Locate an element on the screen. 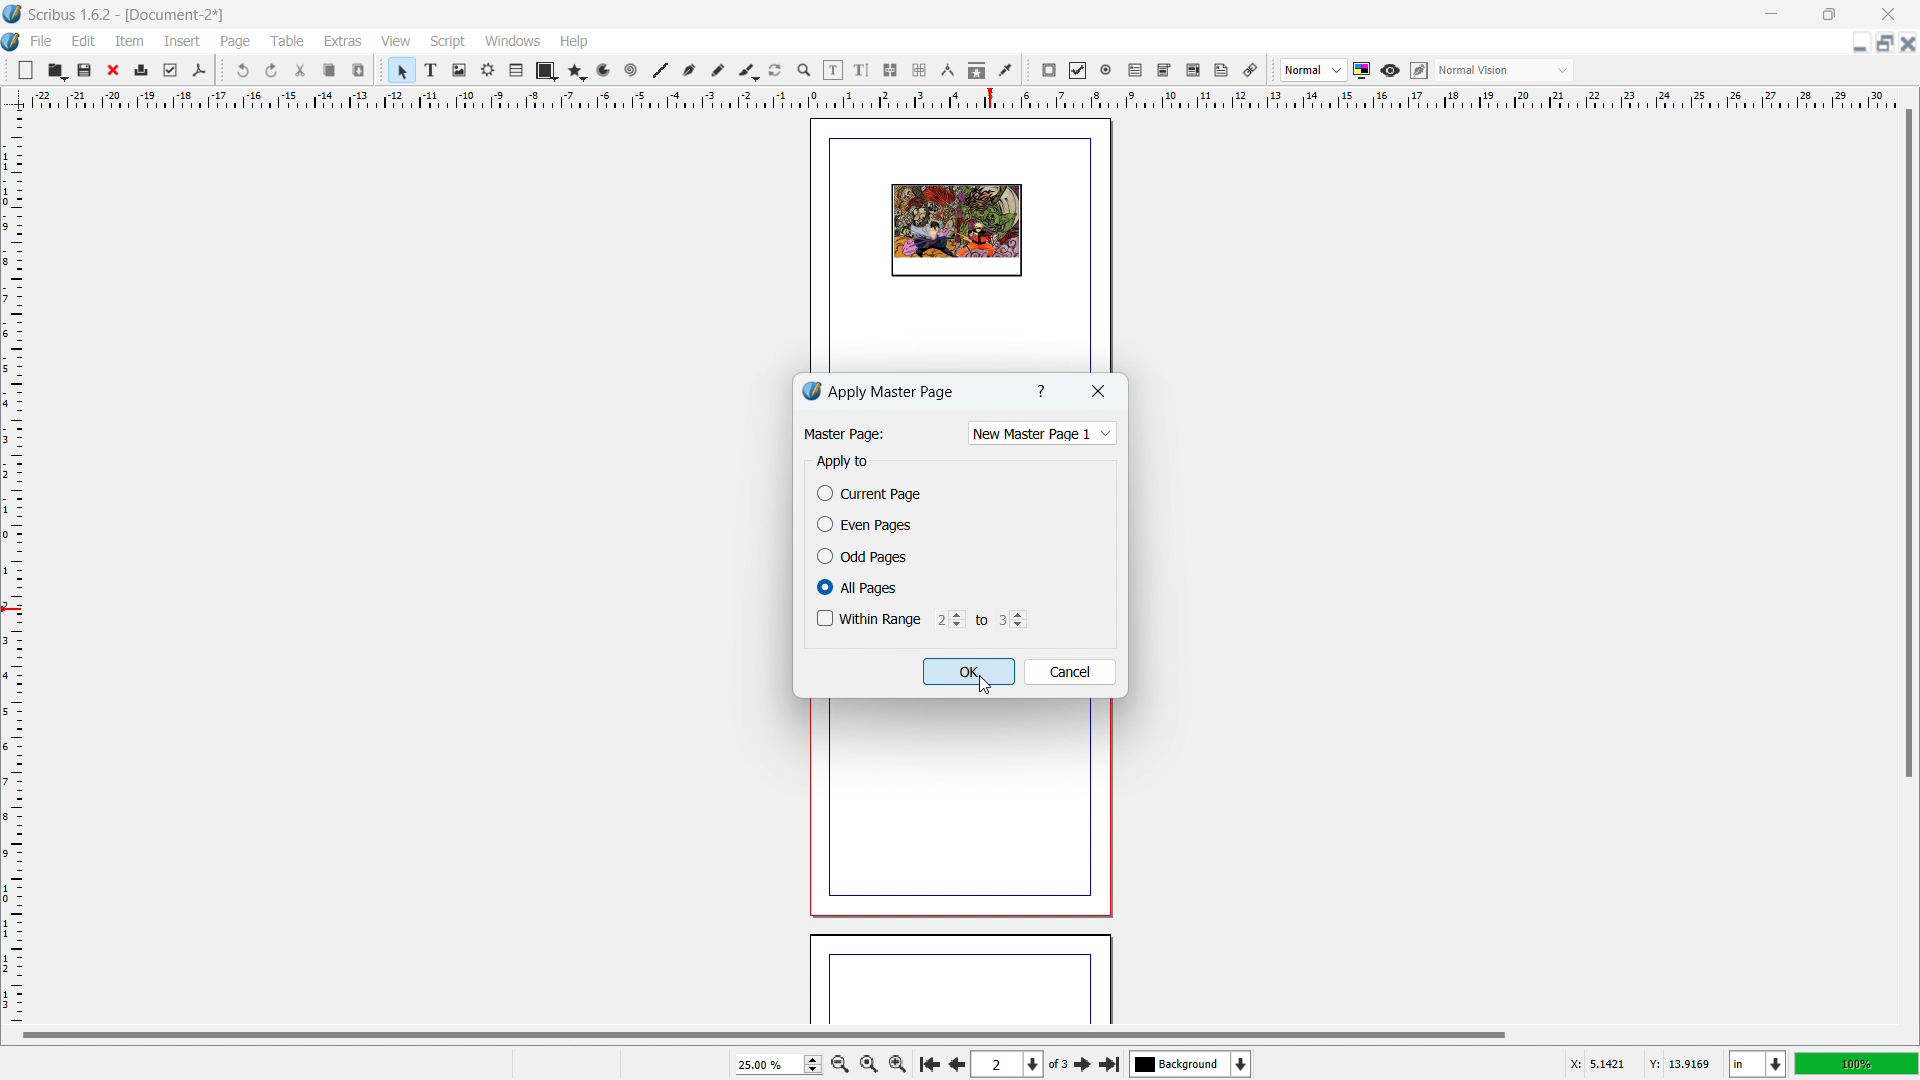 Image resolution: width=1920 pixels, height=1080 pixels. line is located at coordinates (659, 71).